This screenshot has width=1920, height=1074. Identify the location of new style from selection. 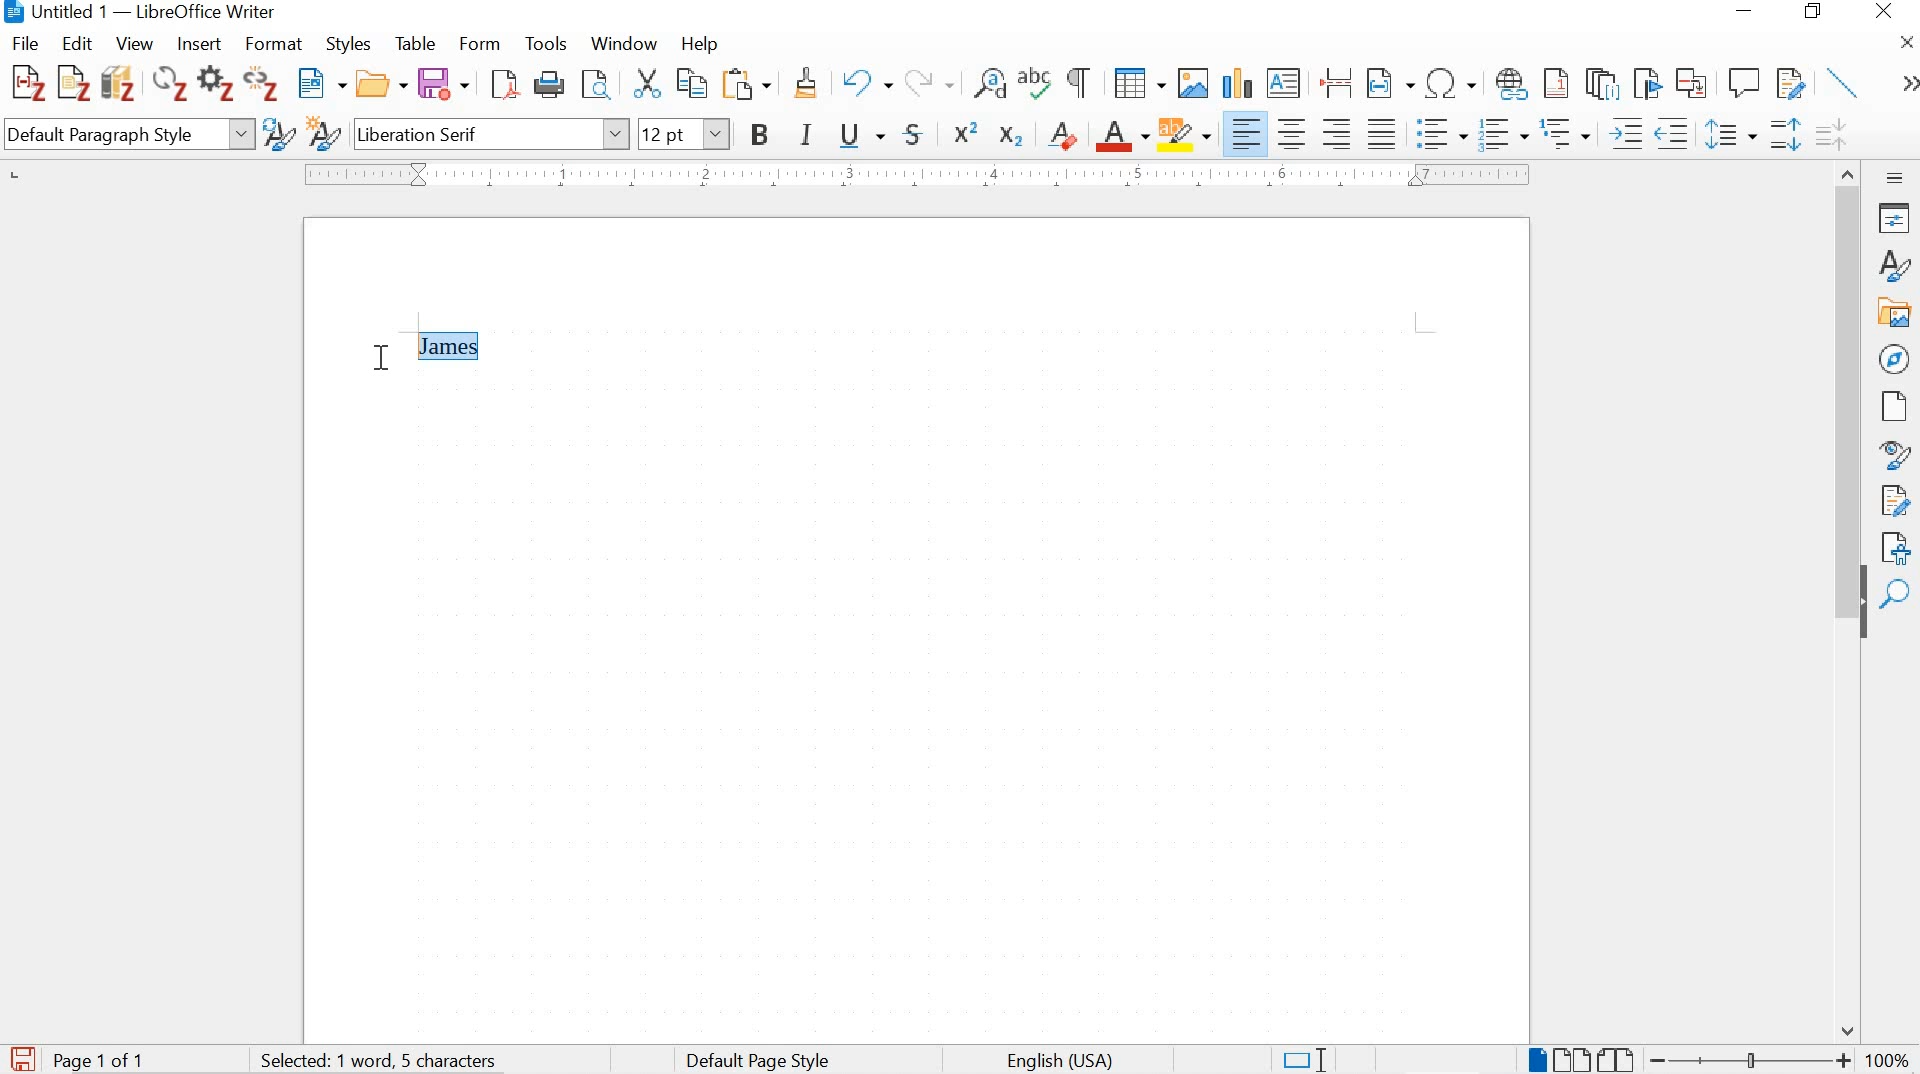
(323, 136).